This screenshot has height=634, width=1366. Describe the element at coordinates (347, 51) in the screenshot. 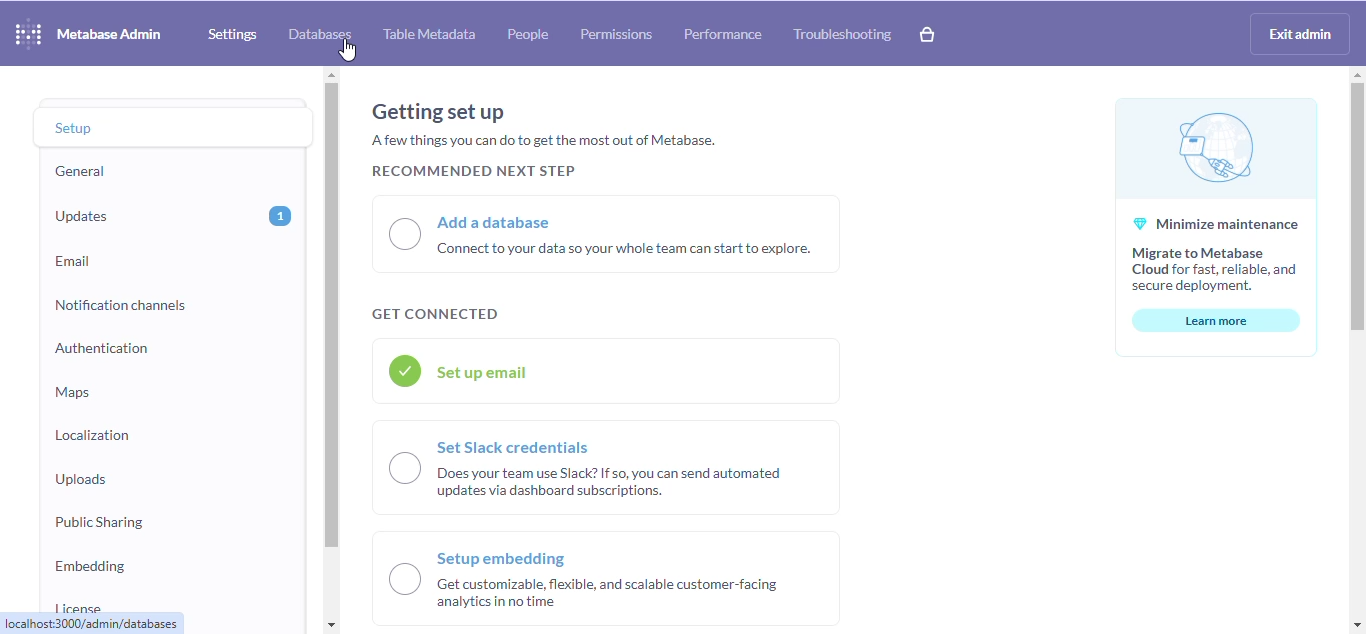

I see `cursor` at that location.